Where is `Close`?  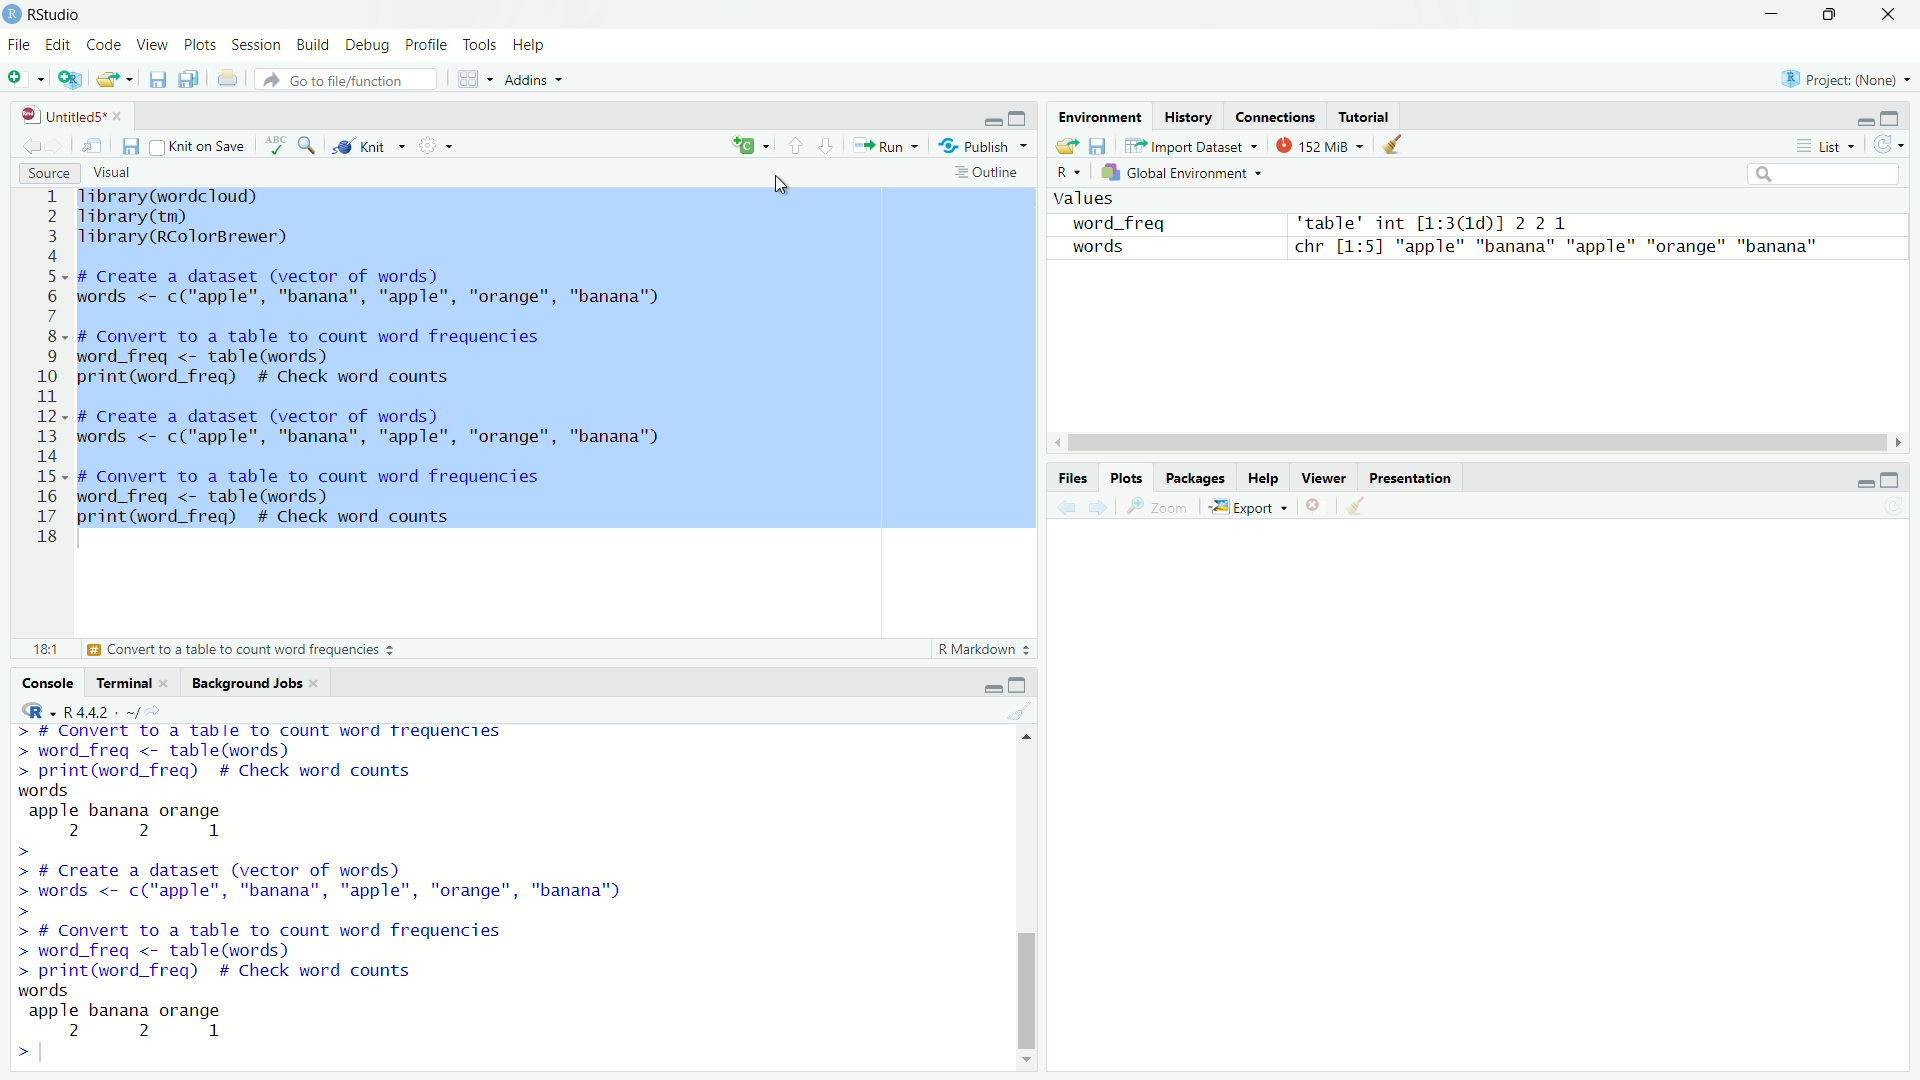 Close is located at coordinates (1883, 19).